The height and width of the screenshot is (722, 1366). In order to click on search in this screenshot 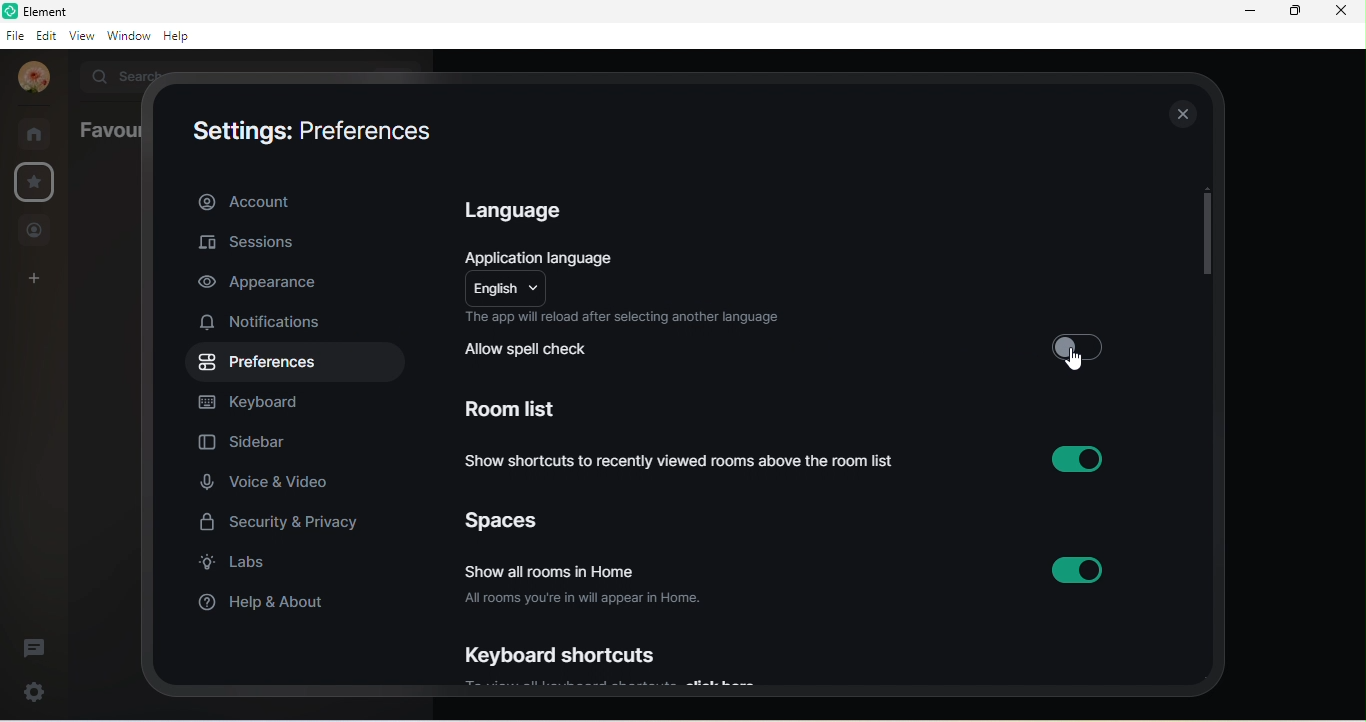, I will do `click(114, 75)`.